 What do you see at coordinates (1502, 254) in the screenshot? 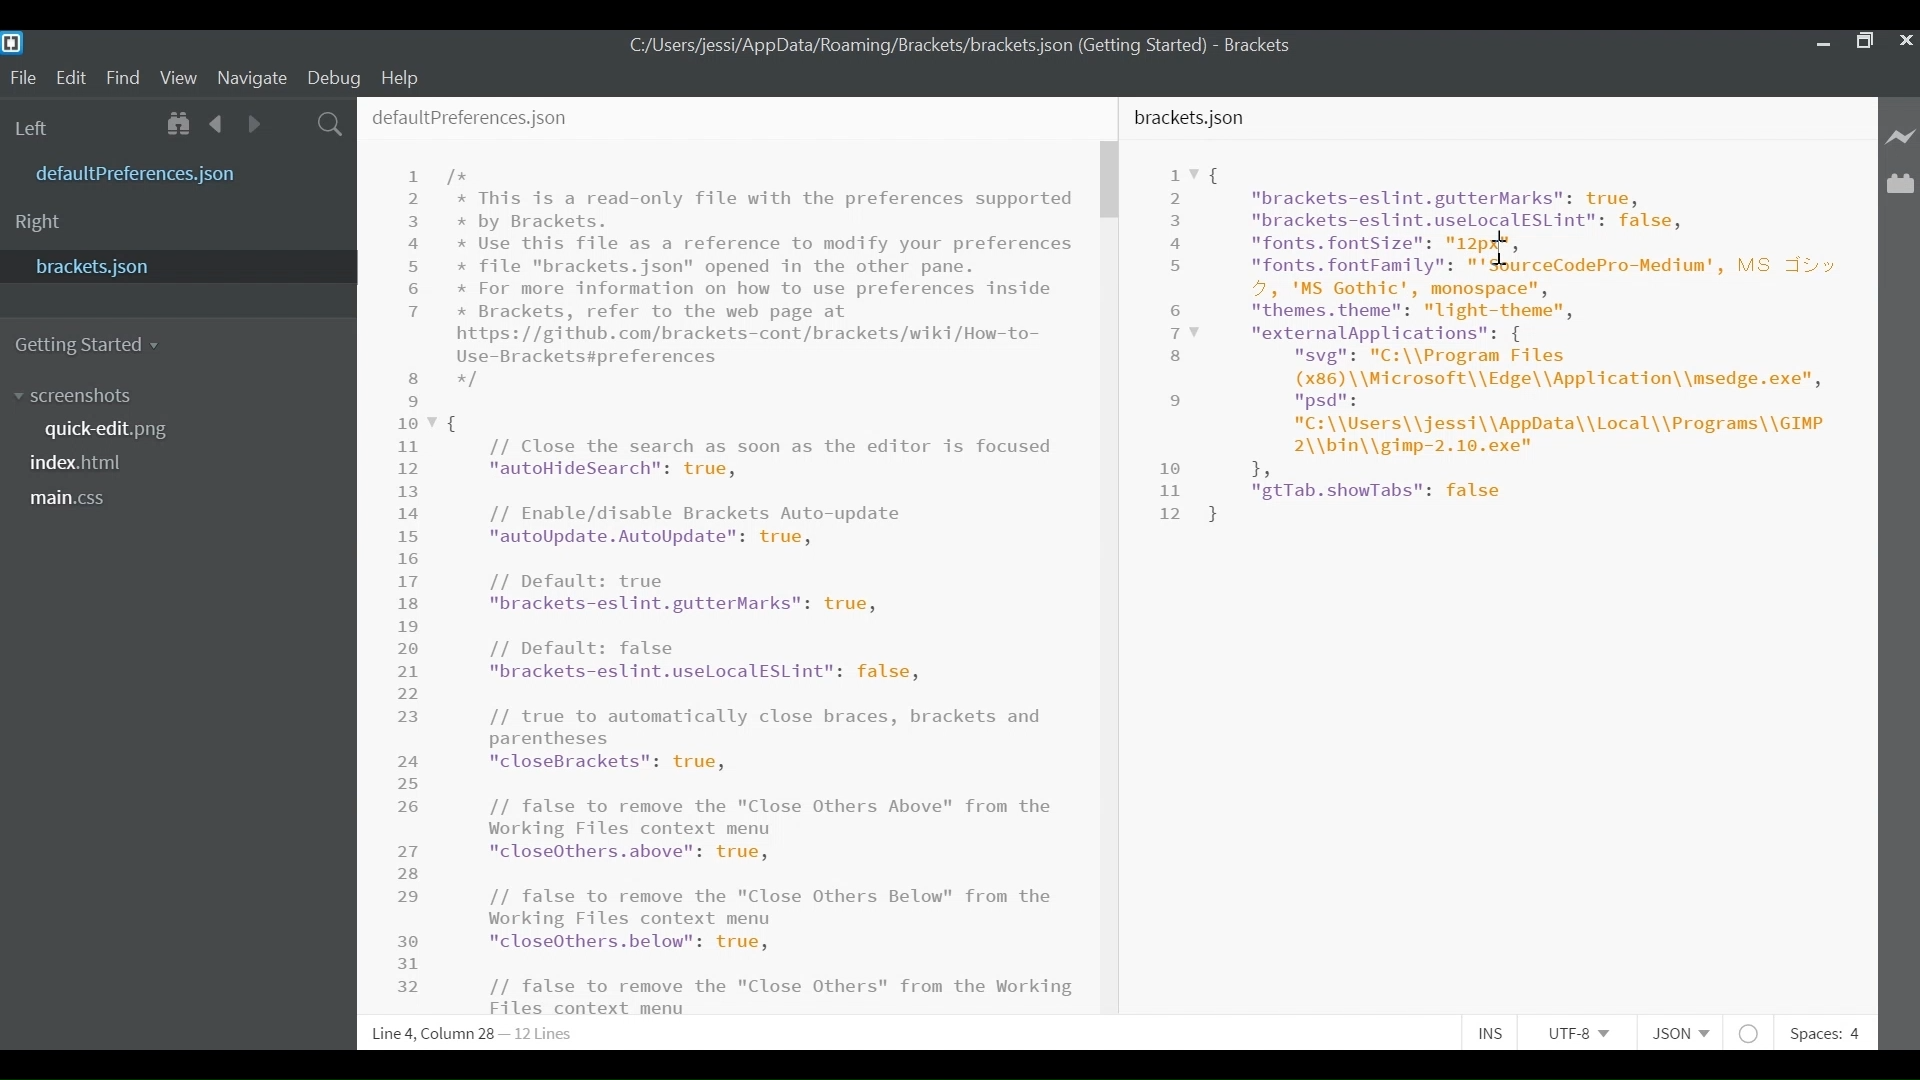
I see `cursor` at bounding box center [1502, 254].